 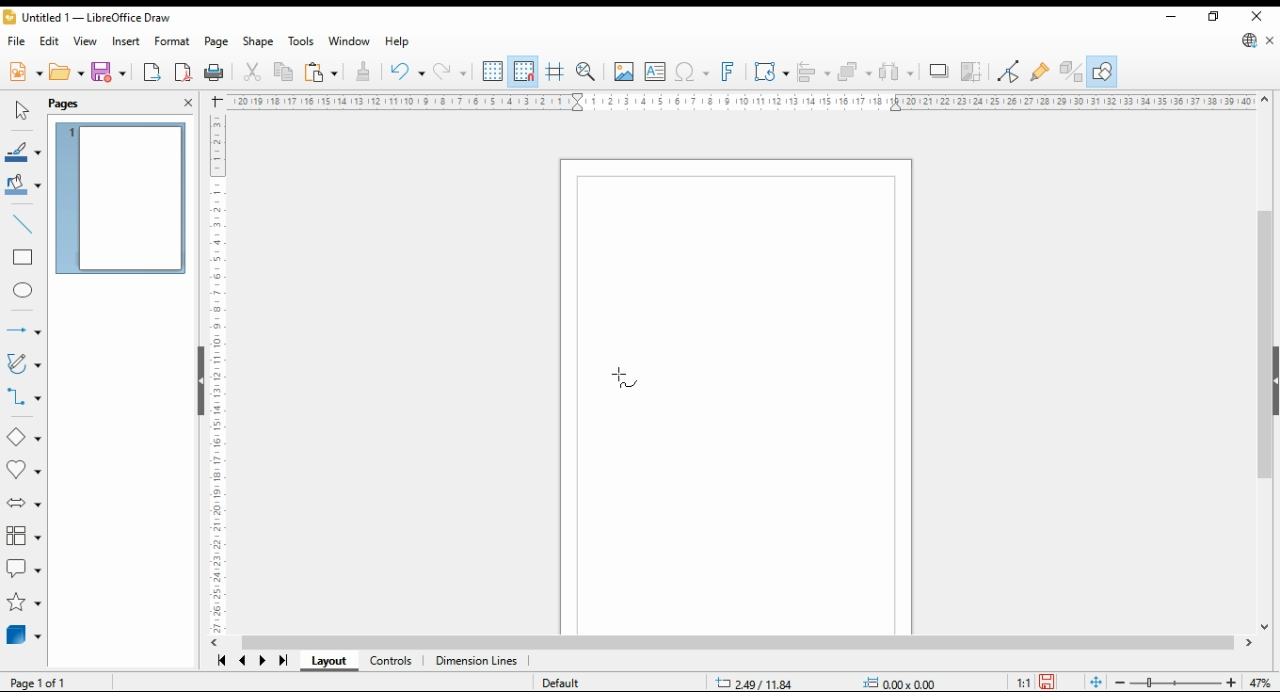 What do you see at coordinates (624, 71) in the screenshot?
I see `insert image` at bounding box center [624, 71].